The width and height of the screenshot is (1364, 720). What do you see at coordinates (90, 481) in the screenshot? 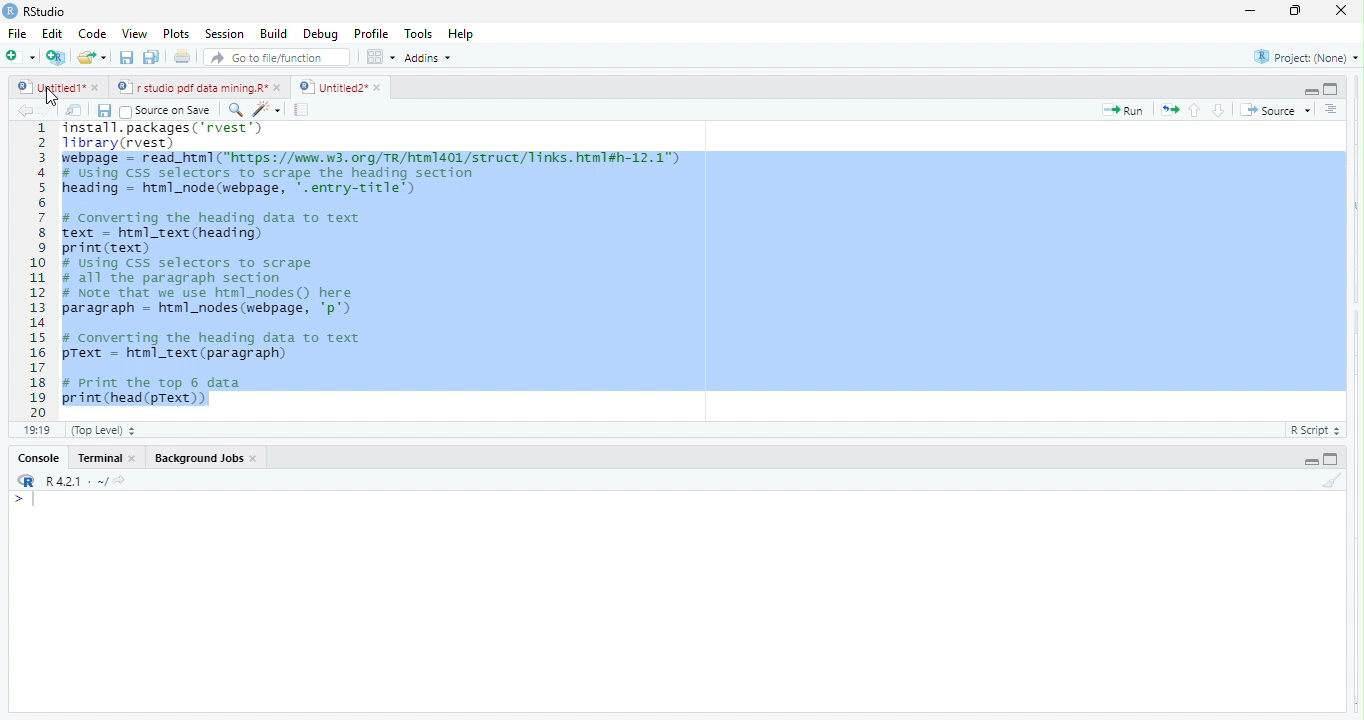
I see ` R421: ~/` at bounding box center [90, 481].